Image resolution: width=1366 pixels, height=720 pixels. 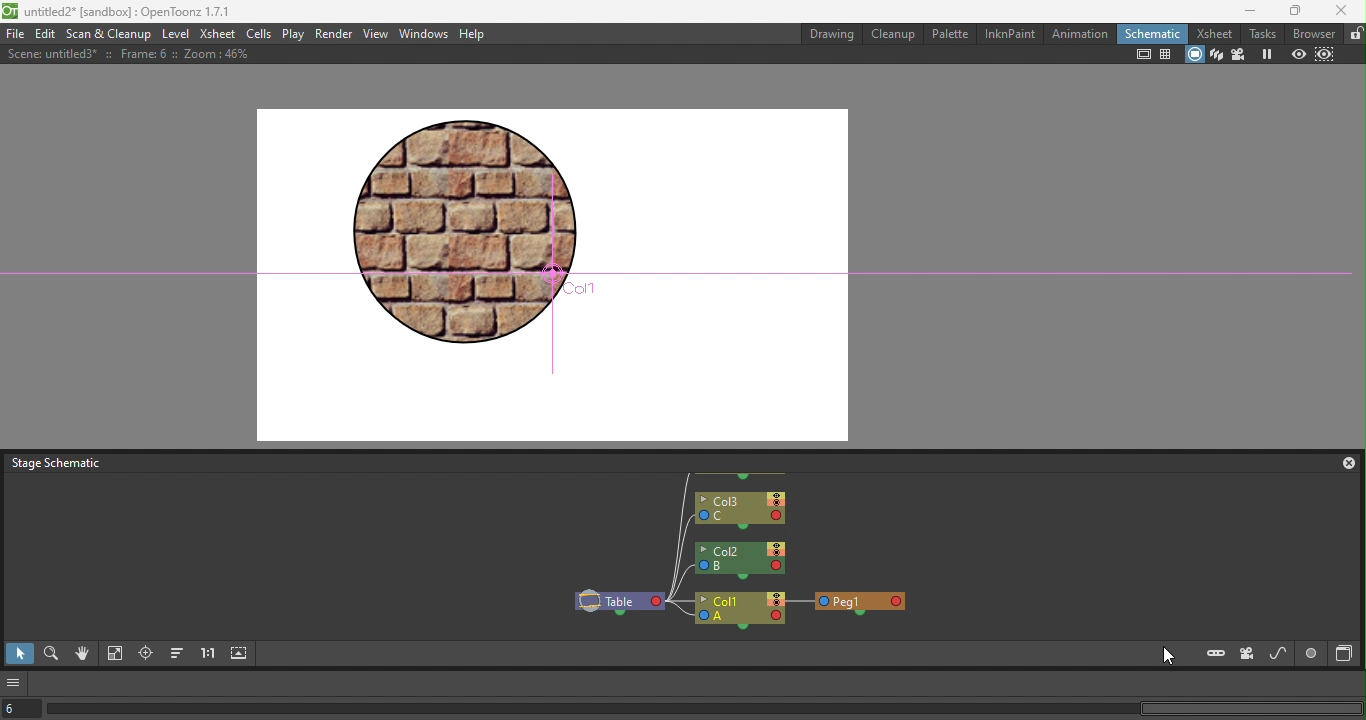 I want to click on Preview, so click(x=1298, y=55).